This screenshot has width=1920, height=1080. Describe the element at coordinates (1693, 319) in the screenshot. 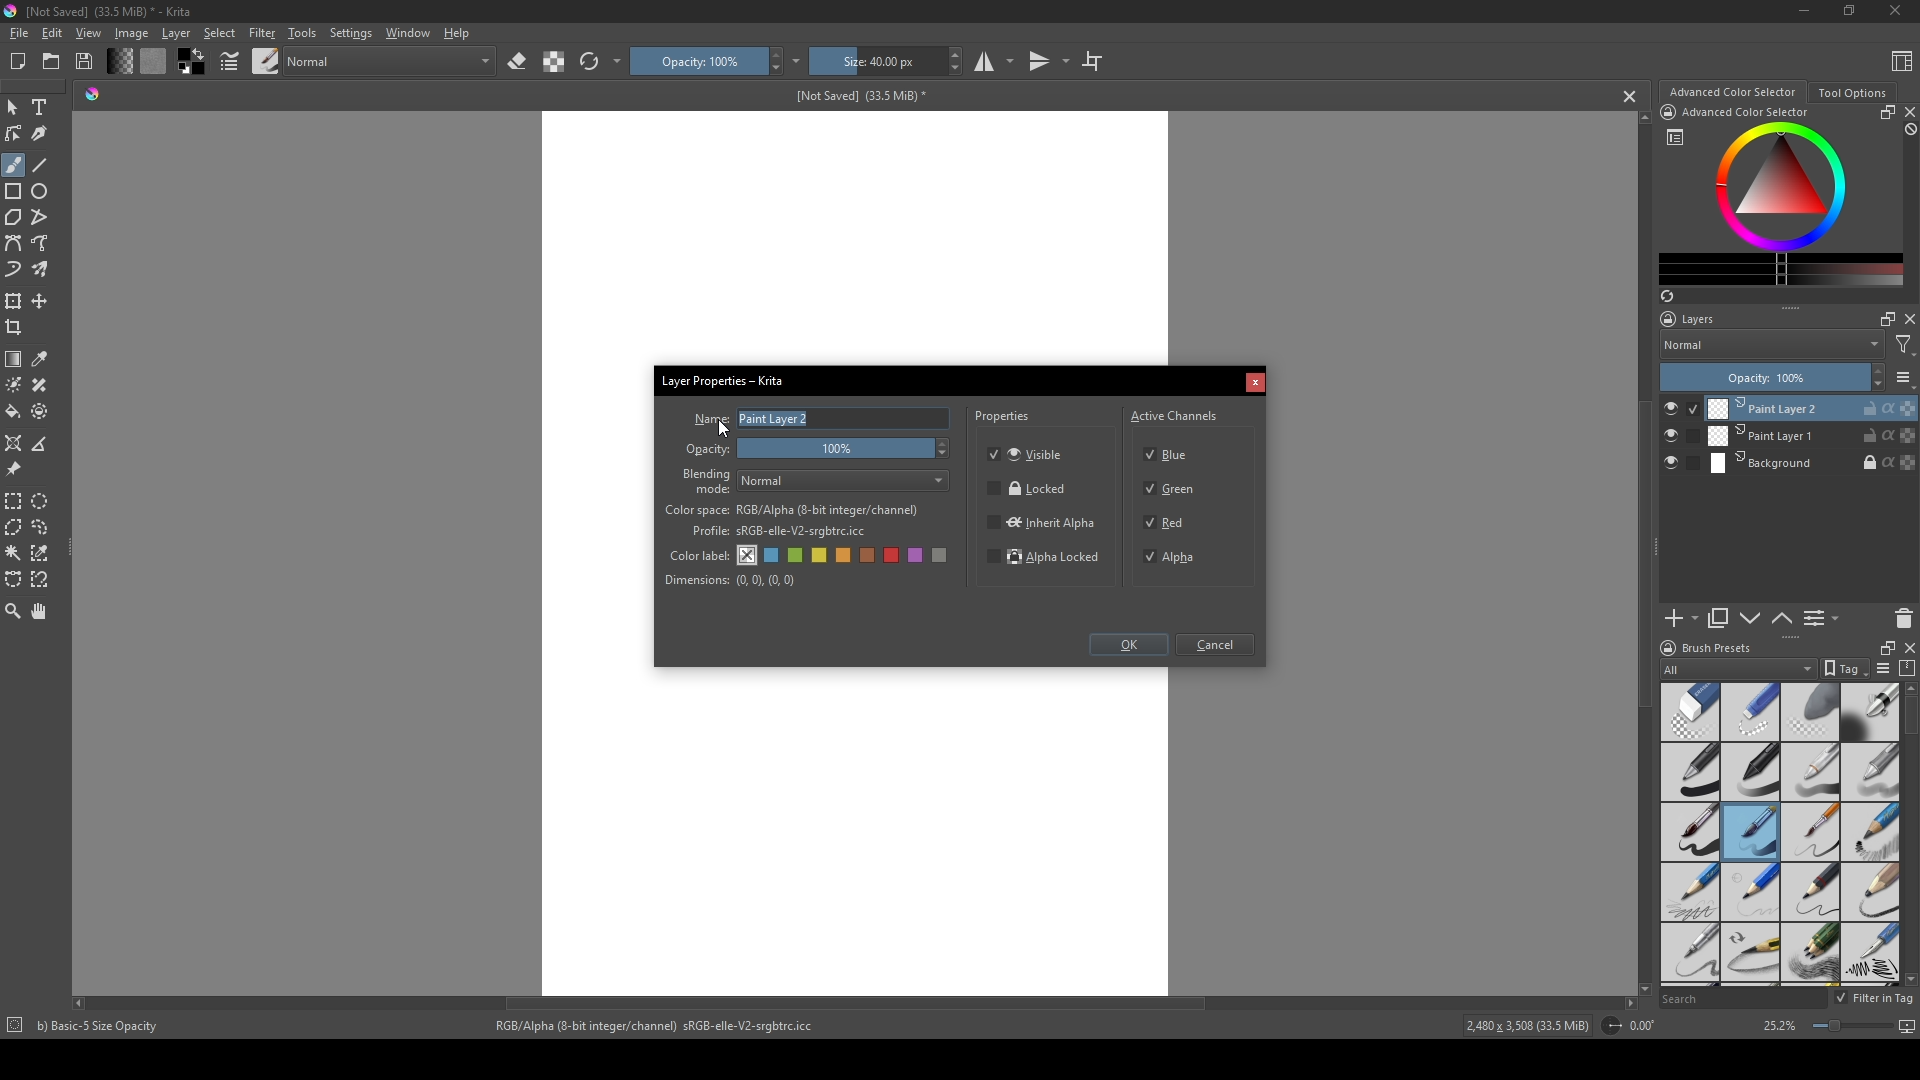

I see `Layers` at that location.